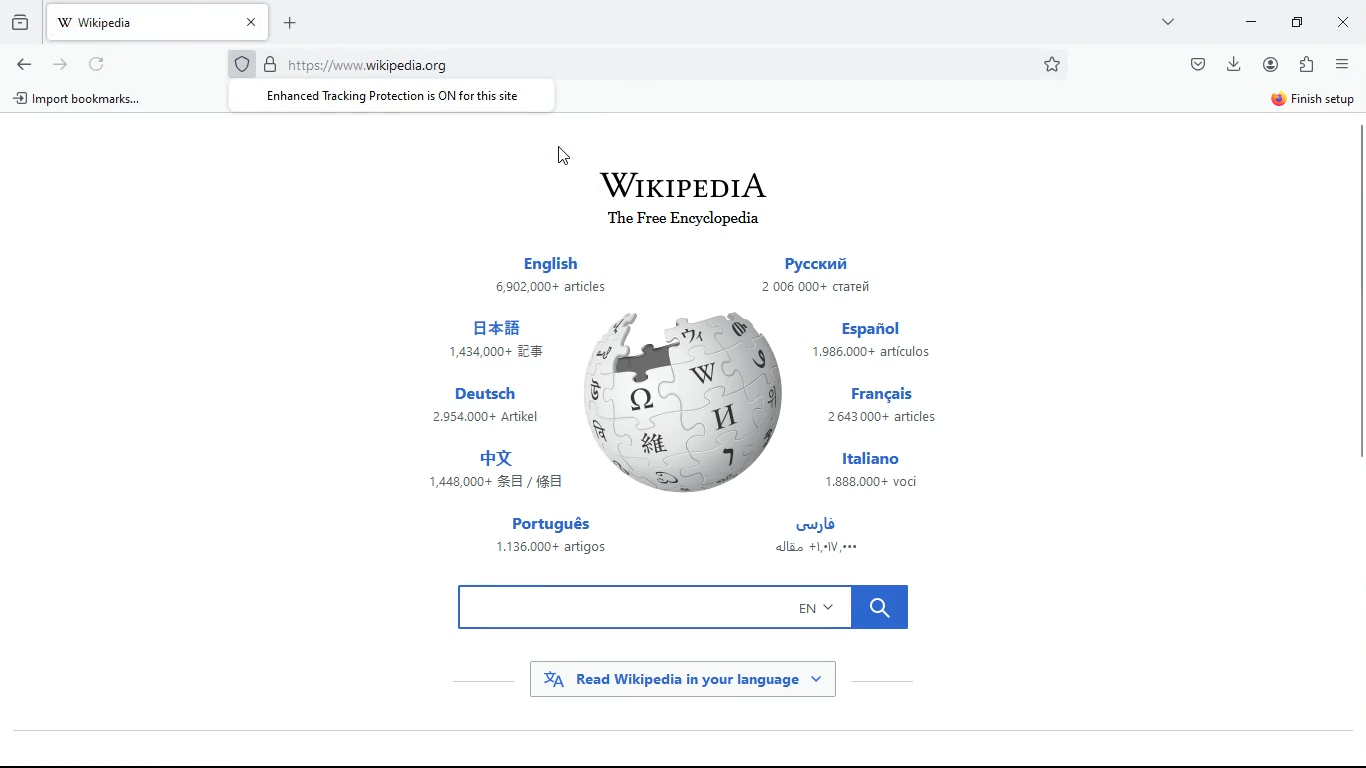 The height and width of the screenshot is (768, 1366). Describe the element at coordinates (295, 23) in the screenshot. I see `add new tab` at that location.